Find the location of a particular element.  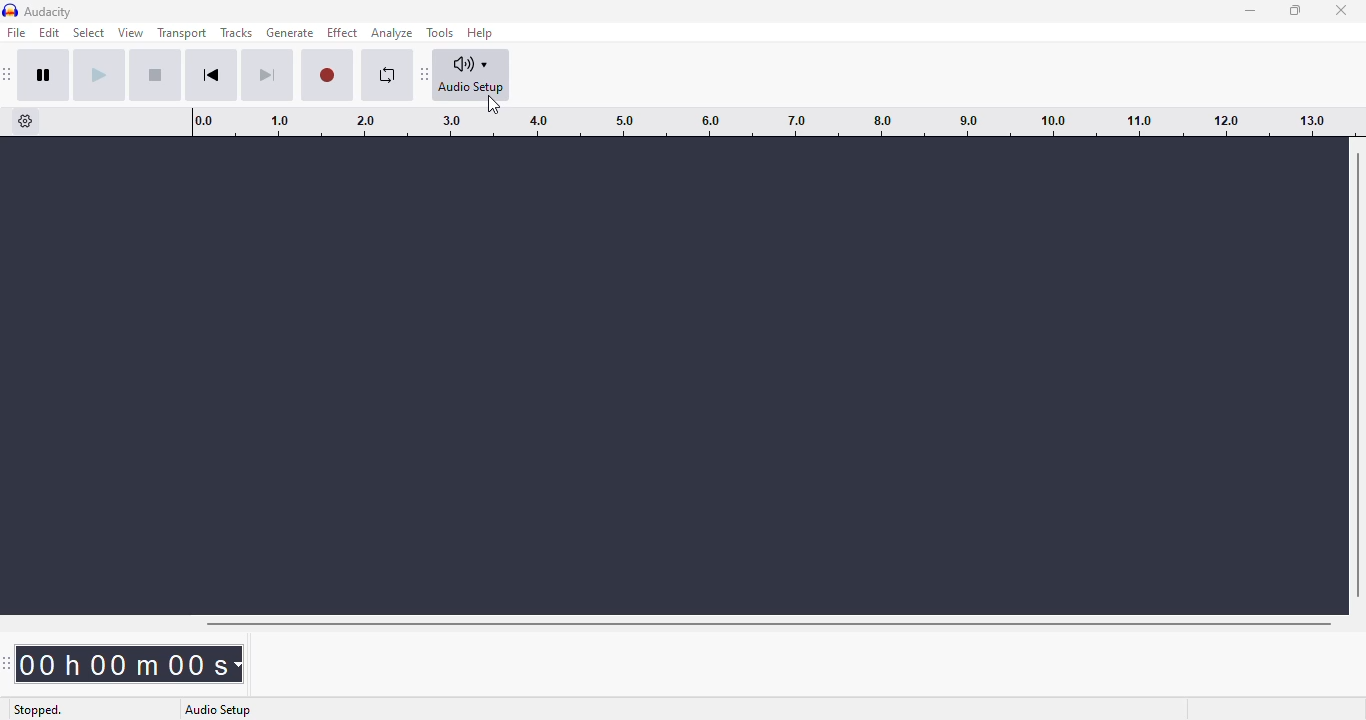

view is located at coordinates (131, 33).